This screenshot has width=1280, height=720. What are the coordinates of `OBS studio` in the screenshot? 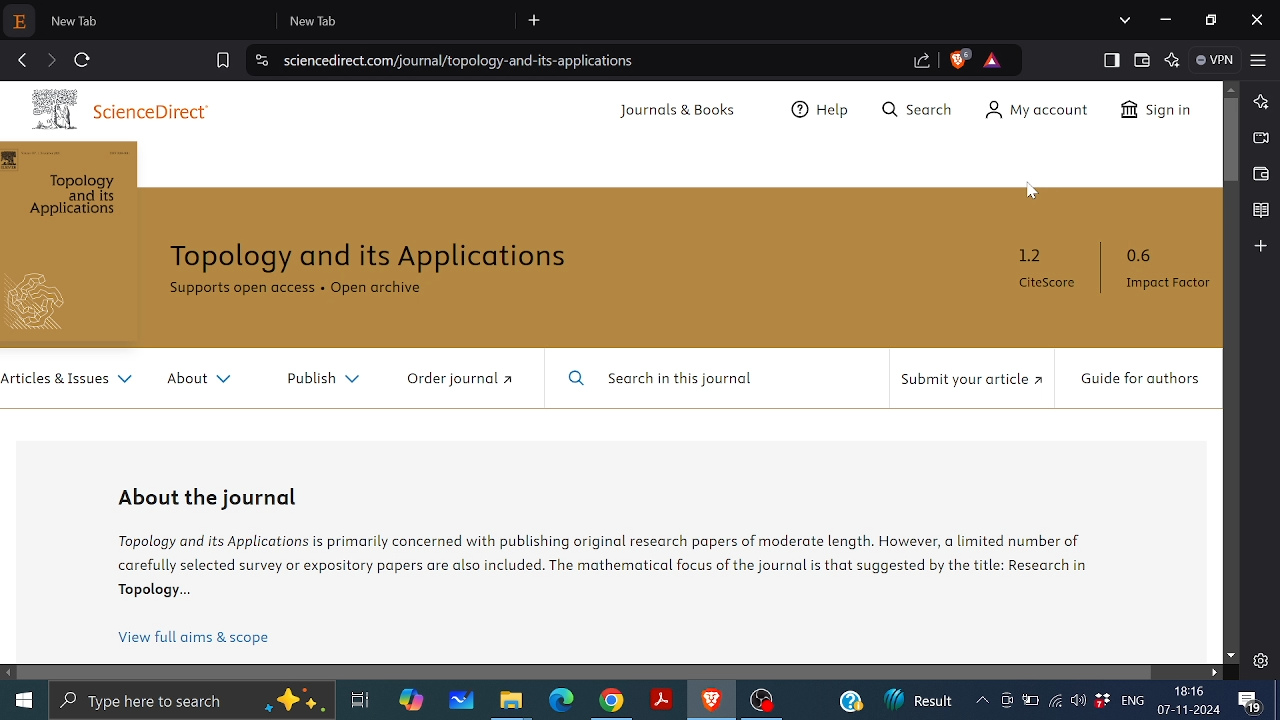 It's located at (766, 702).